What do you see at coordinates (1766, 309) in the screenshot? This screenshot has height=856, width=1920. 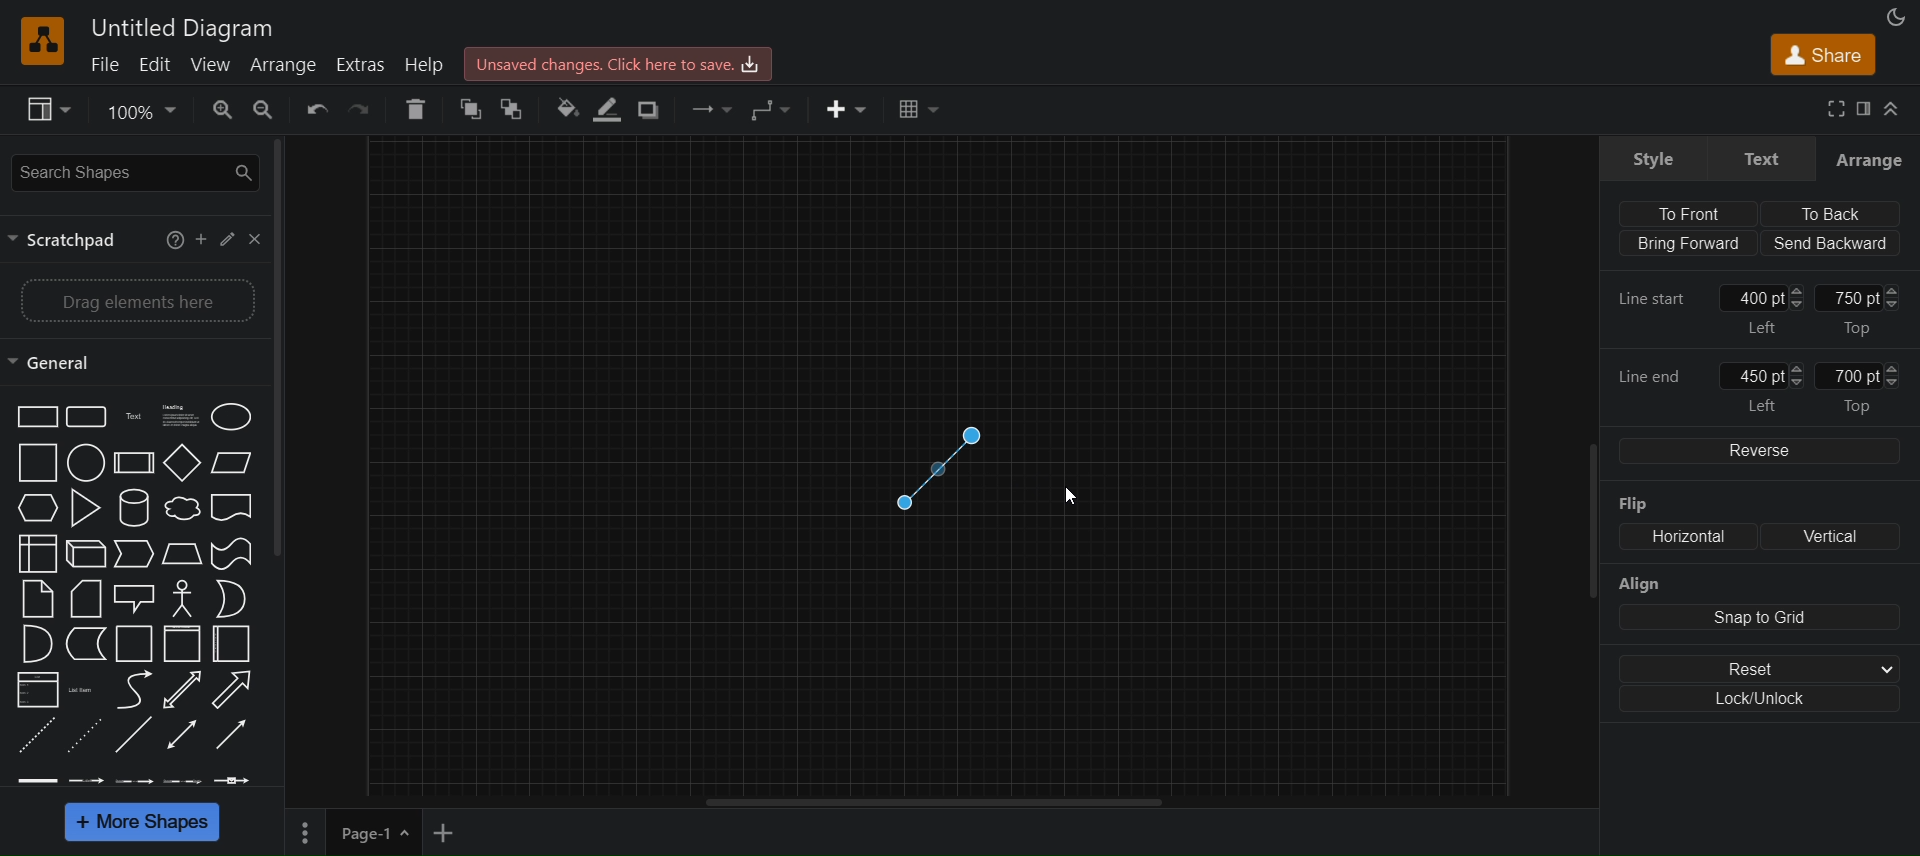 I see `400 pt left` at bounding box center [1766, 309].